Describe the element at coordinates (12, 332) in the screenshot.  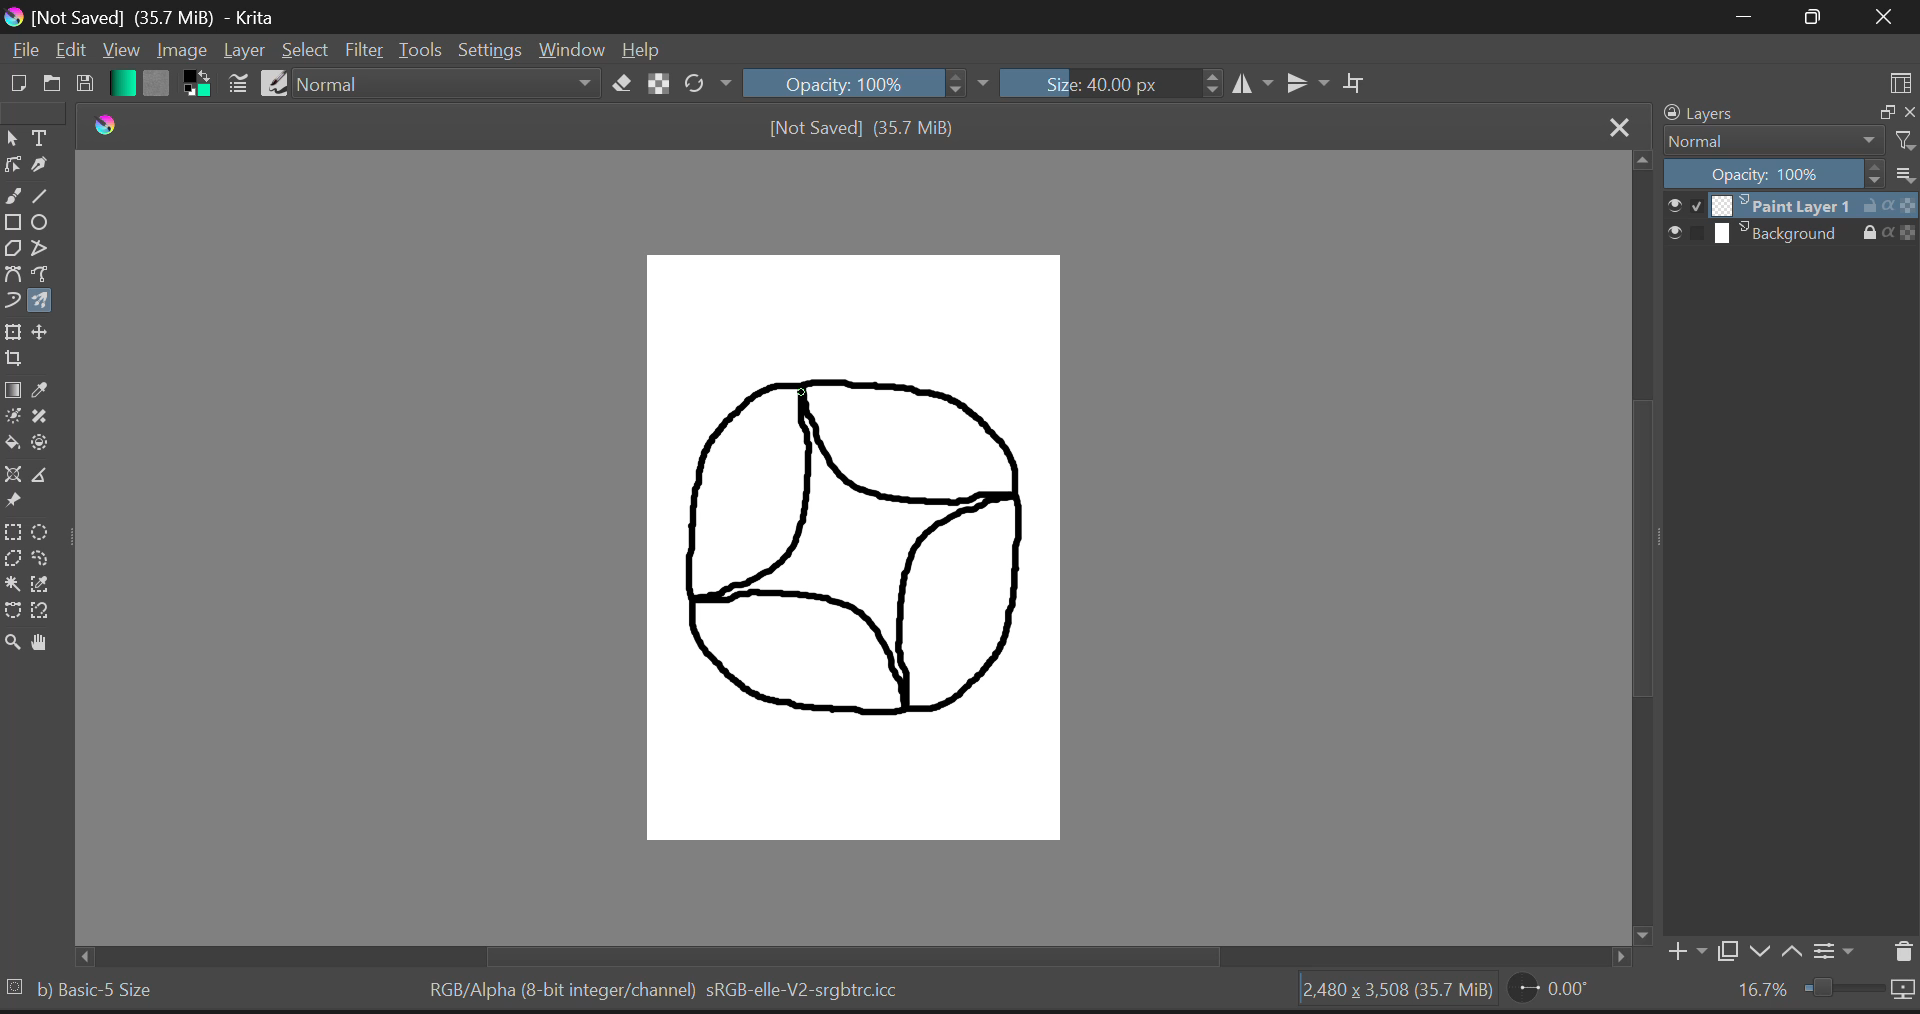
I see `Transform Layer` at that location.